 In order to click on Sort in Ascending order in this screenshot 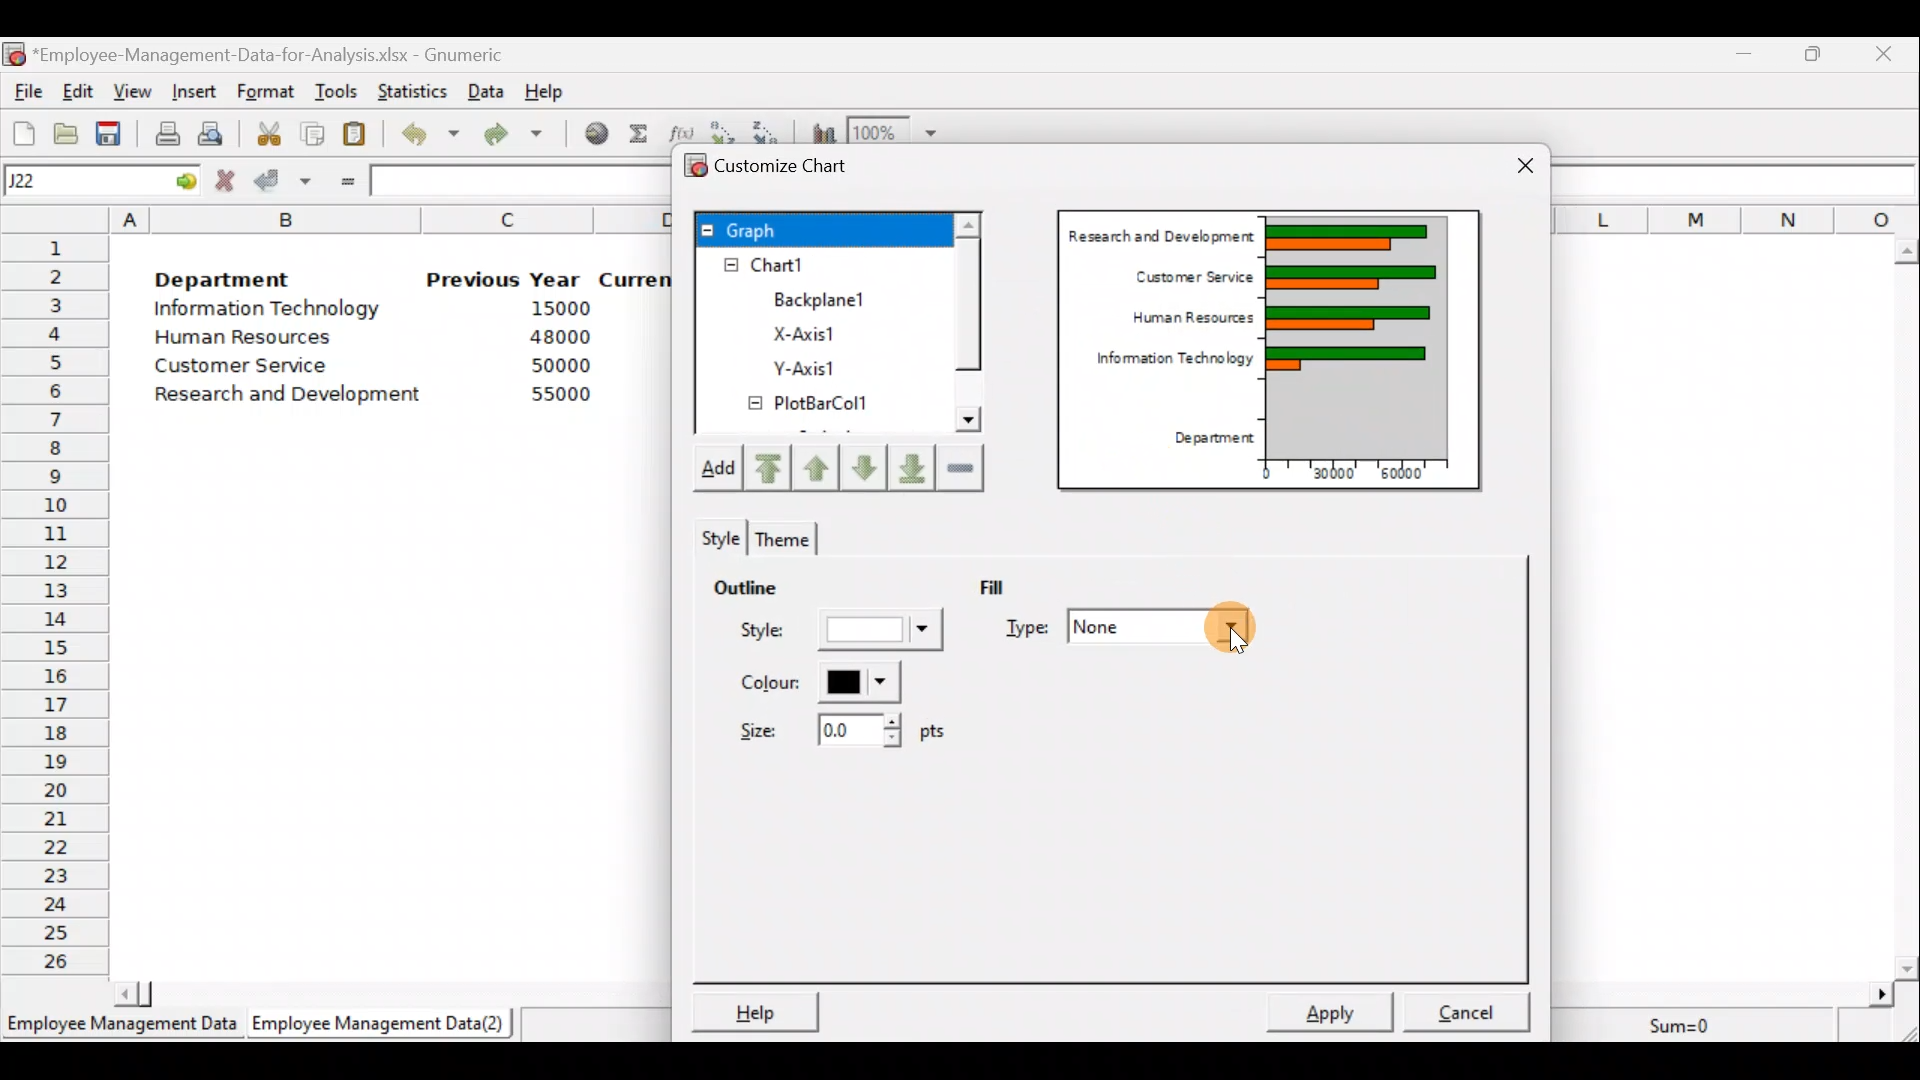, I will do `click(724, 129)`.